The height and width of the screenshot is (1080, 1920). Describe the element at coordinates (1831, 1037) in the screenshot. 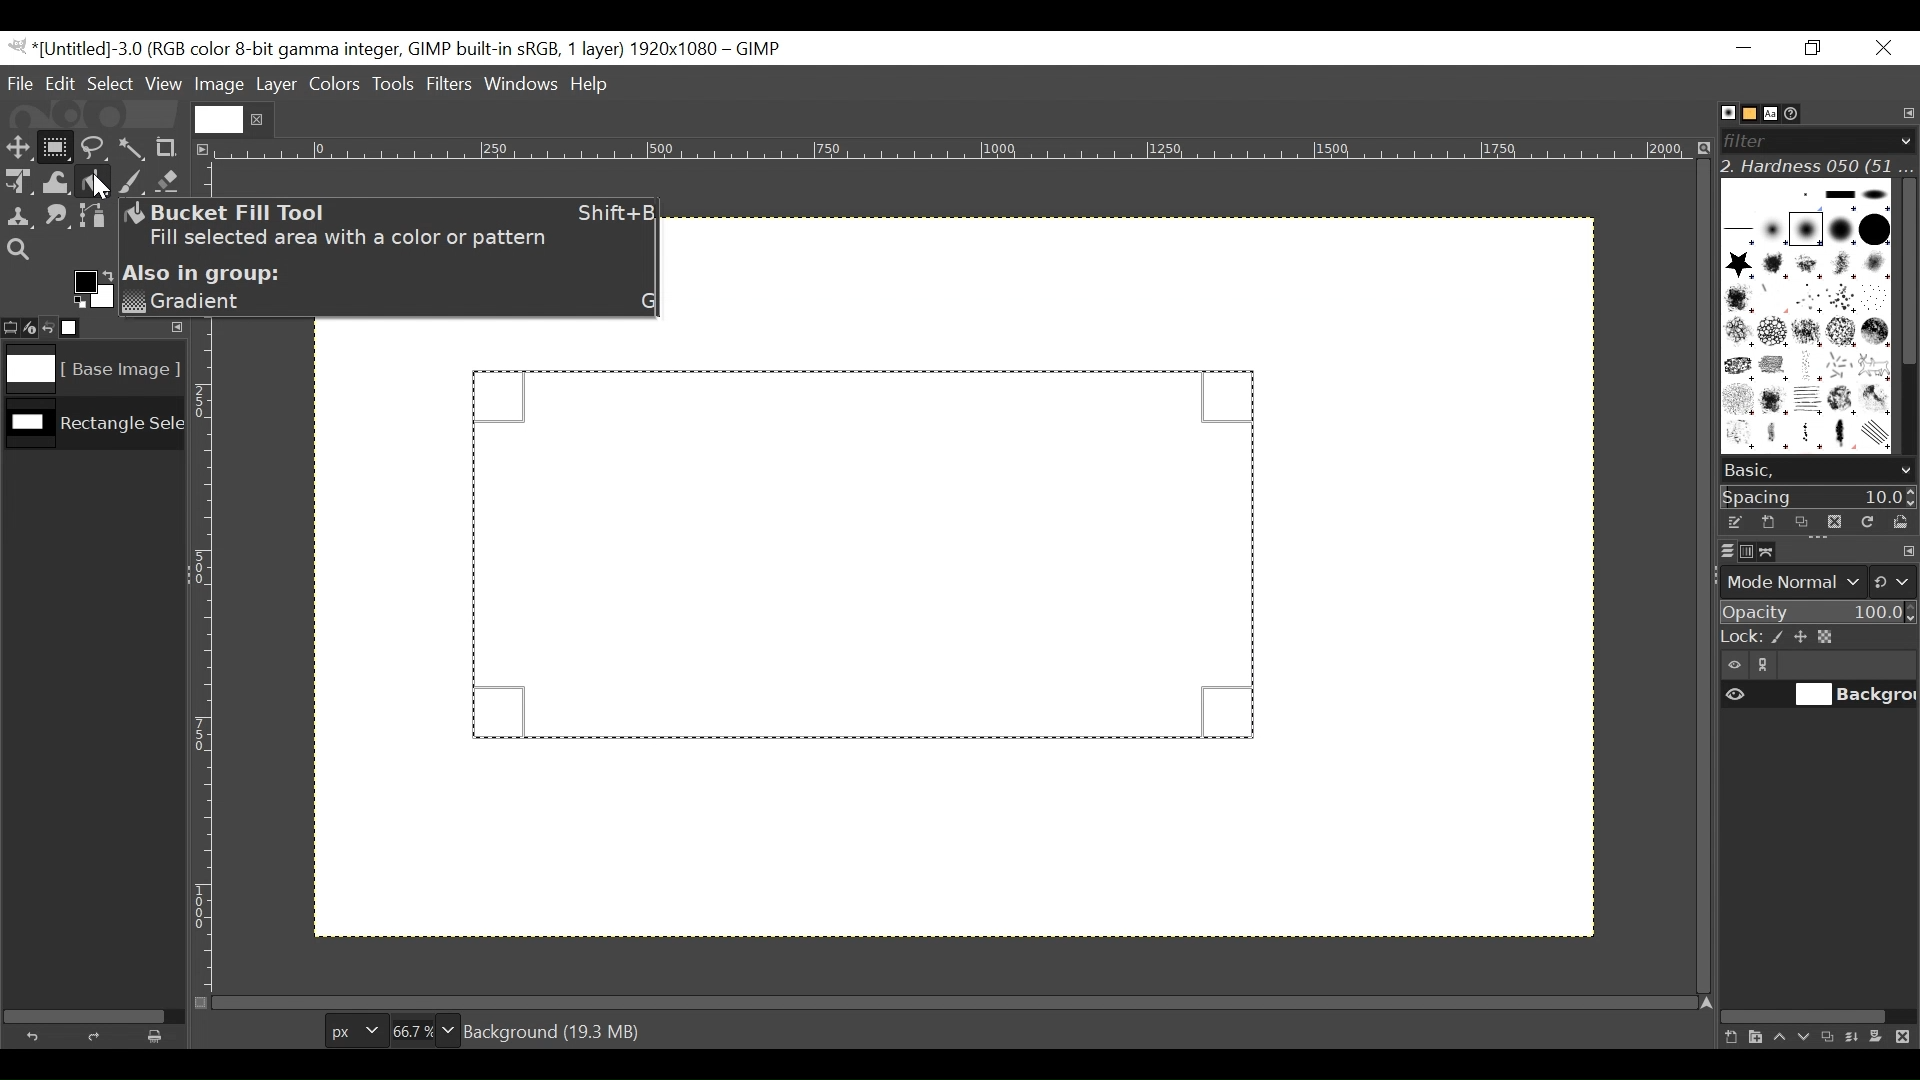

I see `Duplicate this layer` at that location.